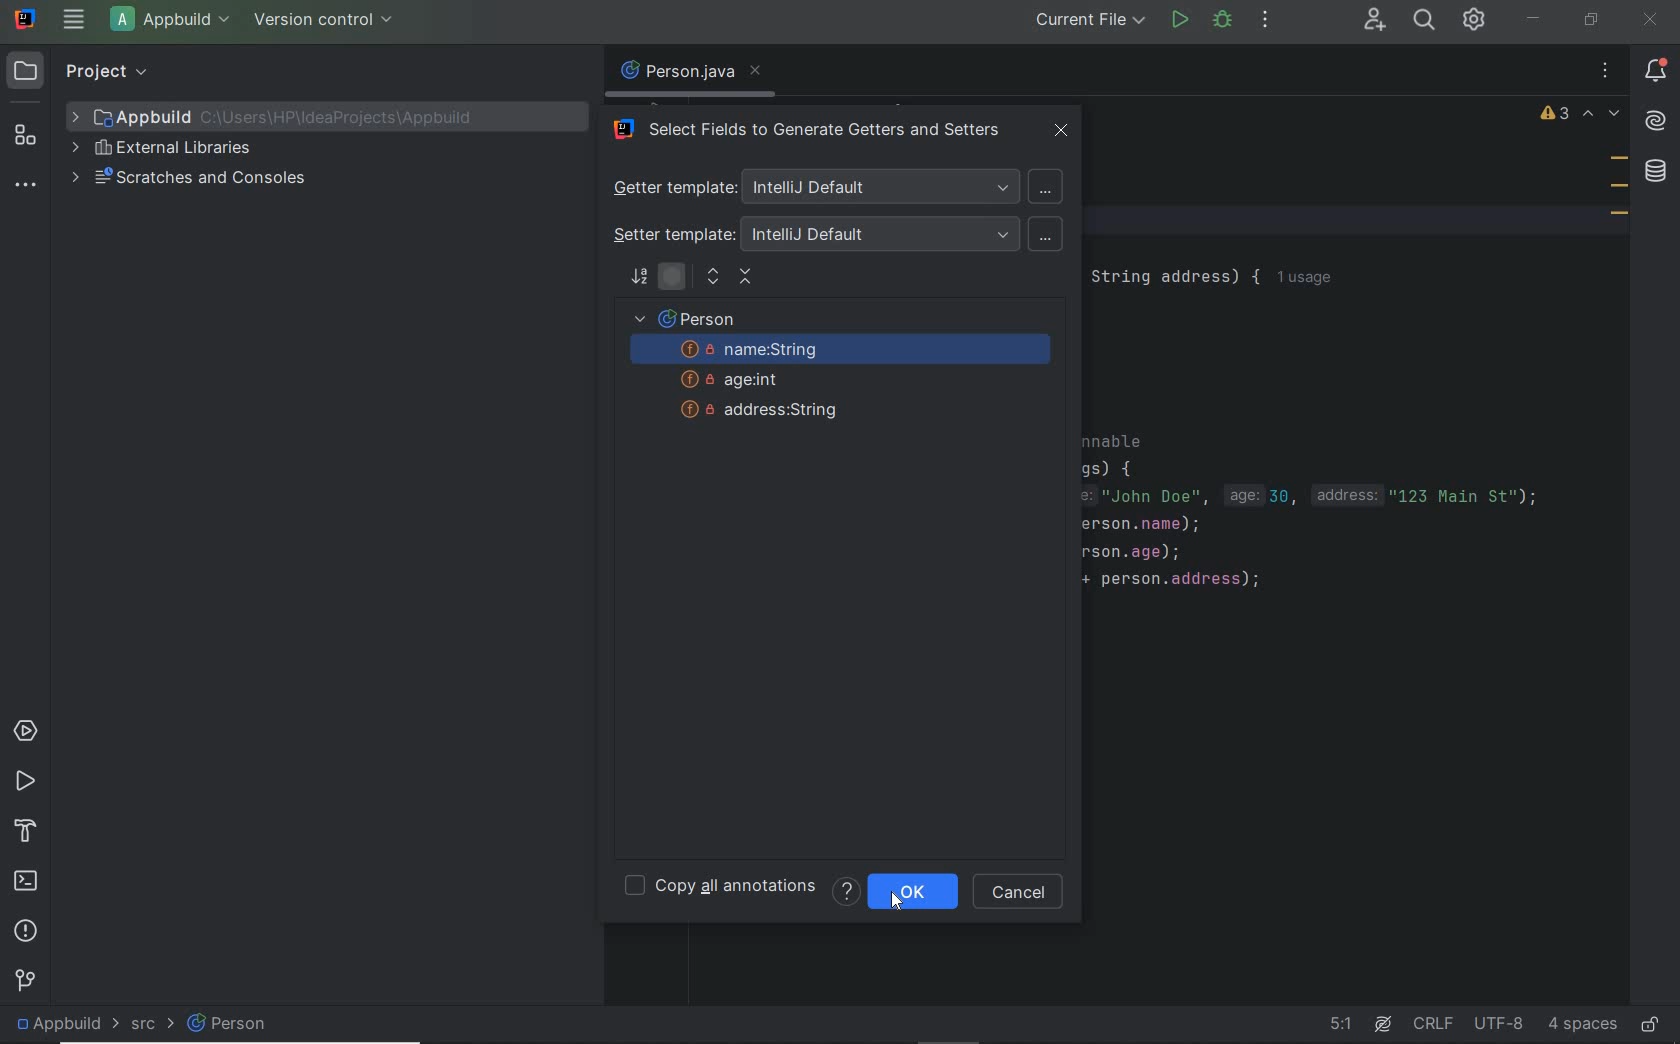 This screenshot has height=1044, width=1680. I want to click on run, so click(1180, 20).